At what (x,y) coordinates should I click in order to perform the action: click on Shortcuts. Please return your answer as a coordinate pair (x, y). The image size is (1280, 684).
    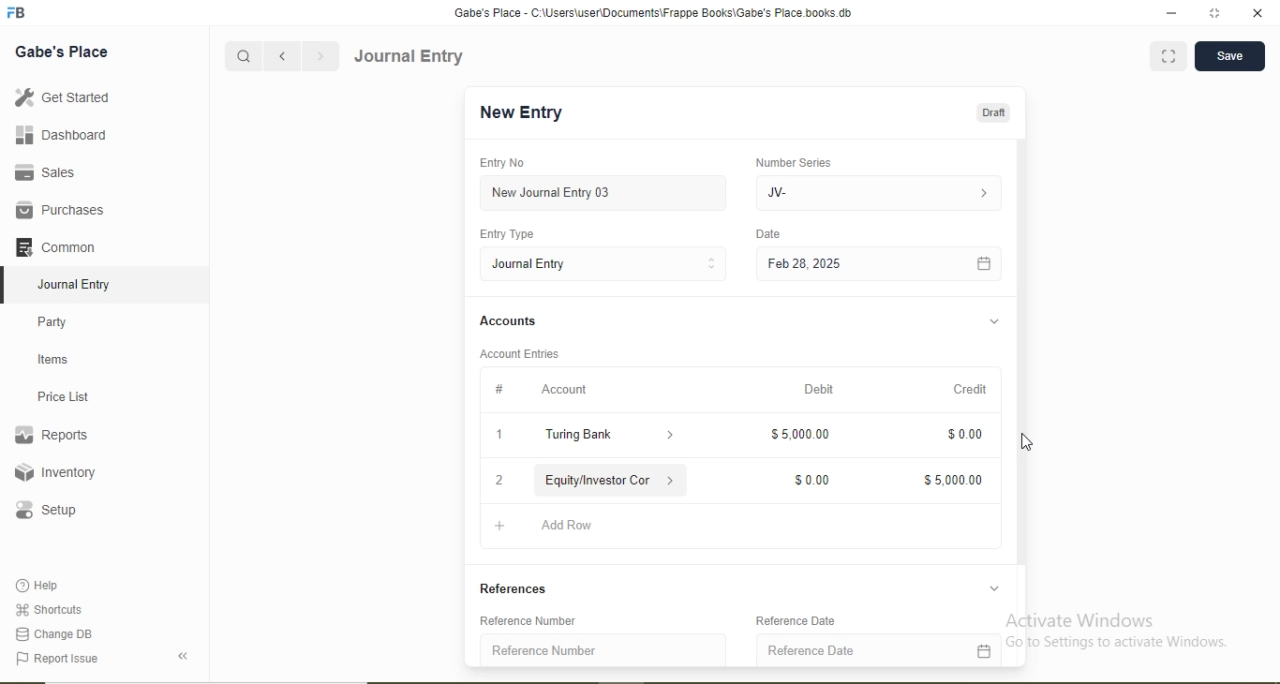
    Looking at the image, I should click on (47, 609).